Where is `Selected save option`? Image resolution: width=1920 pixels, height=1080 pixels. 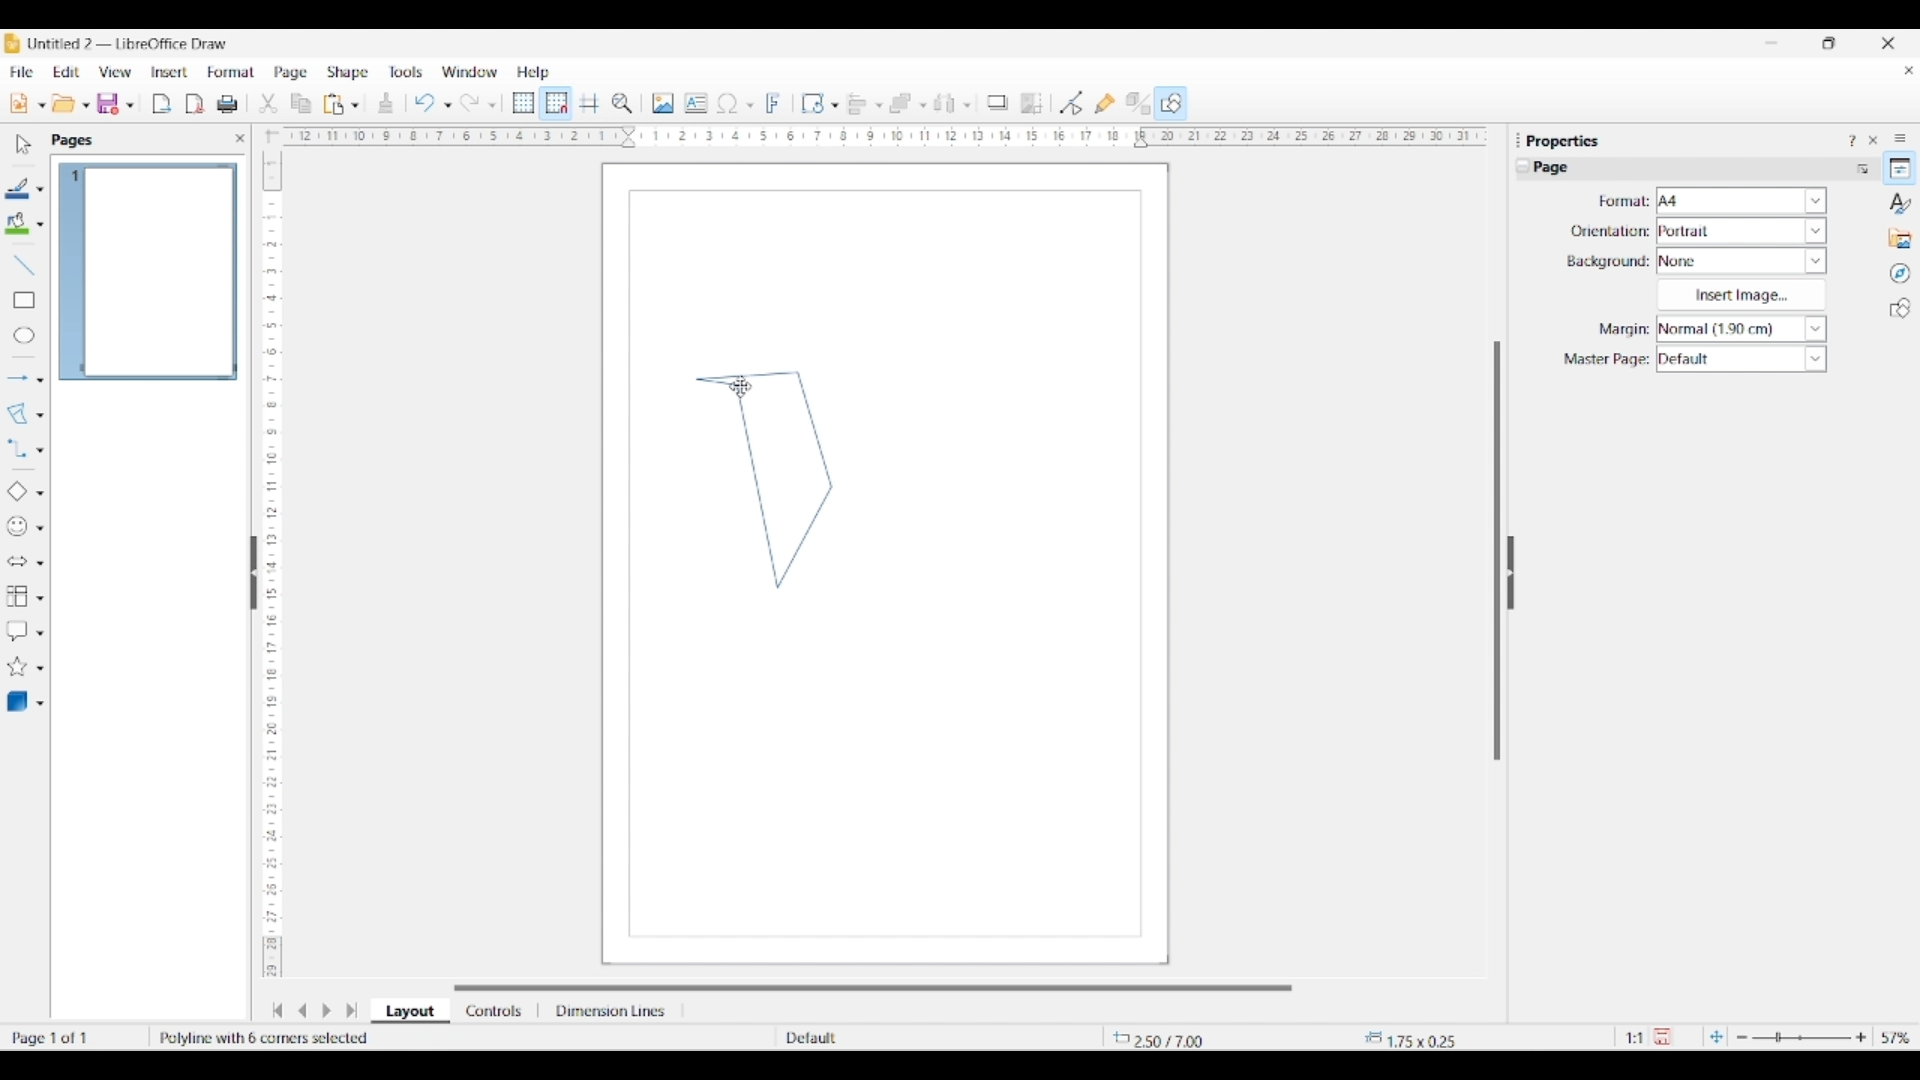 Selected save option is located at coordinates (109, 103).